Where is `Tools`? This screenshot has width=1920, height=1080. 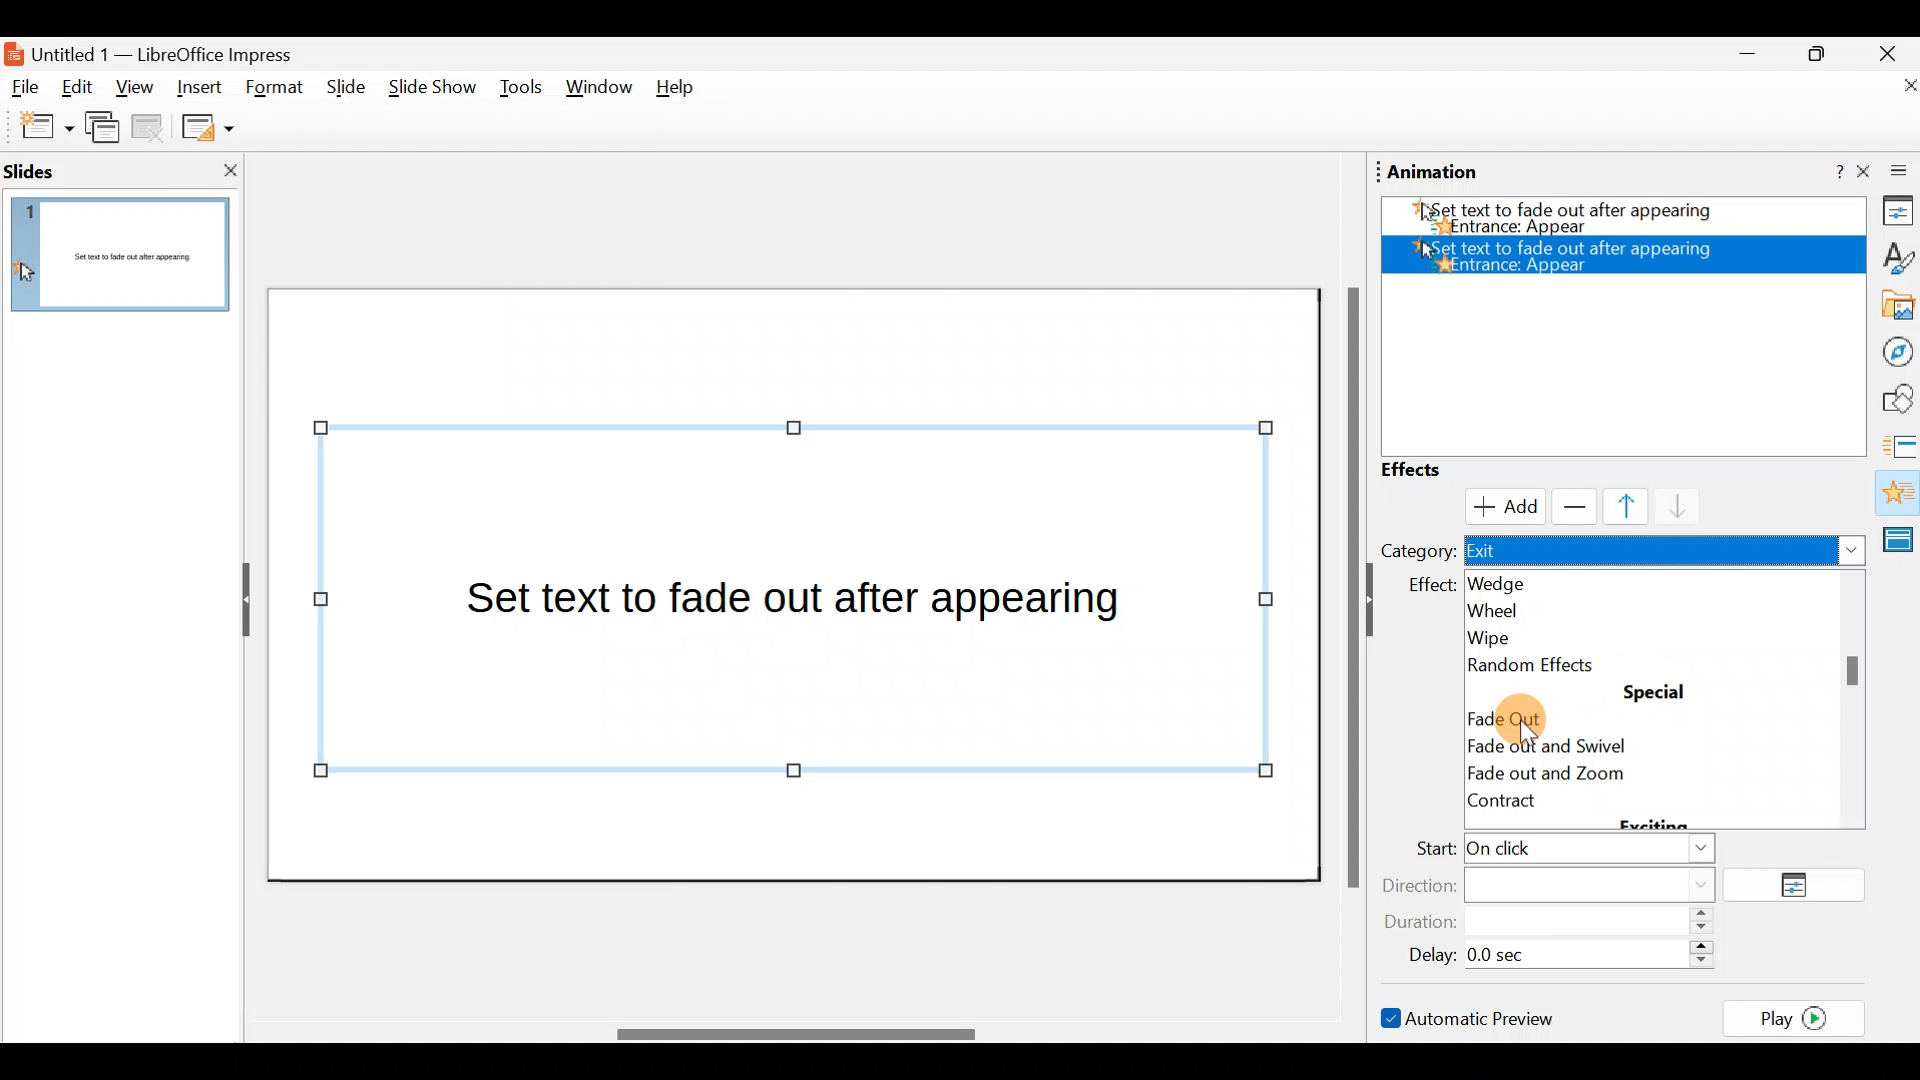
Tools is located at coordinates (521, 91).